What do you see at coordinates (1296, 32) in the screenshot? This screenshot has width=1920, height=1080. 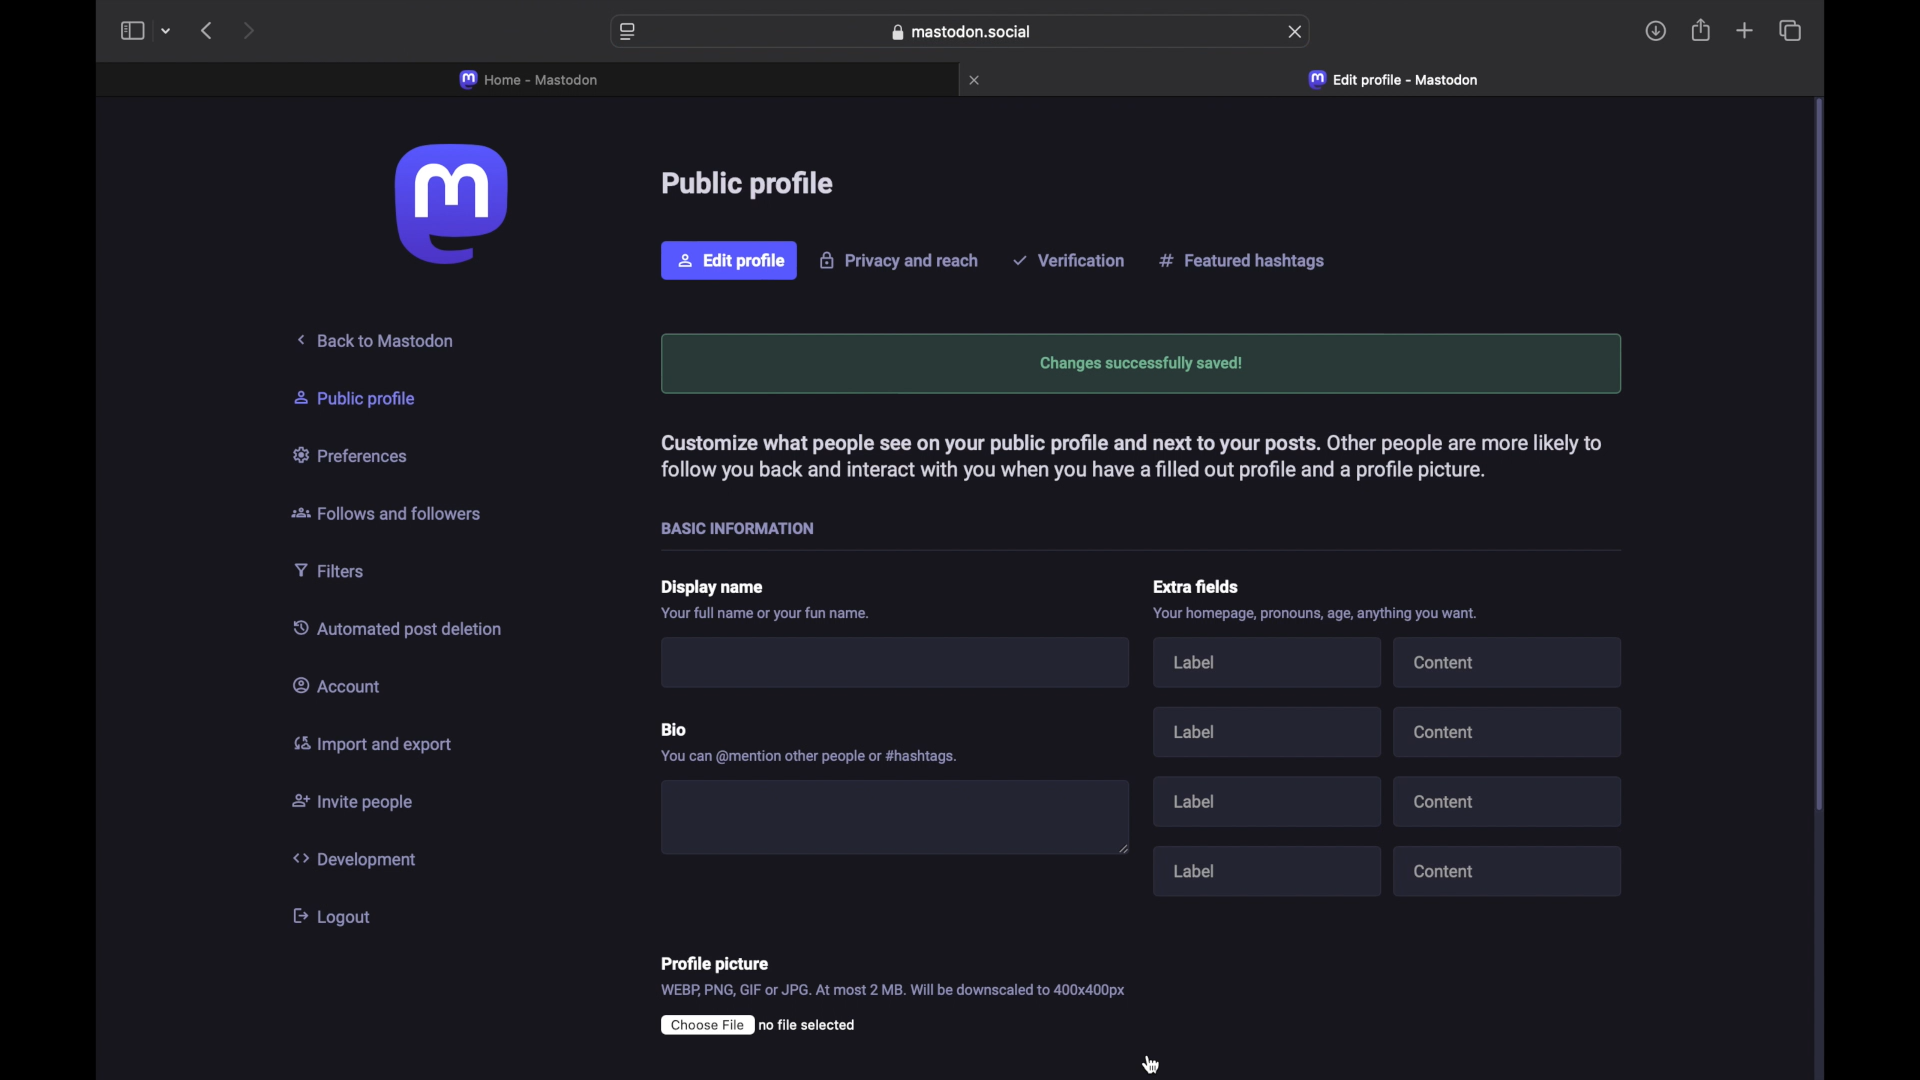 I see `refresh` at bounding box center [1296, 32].